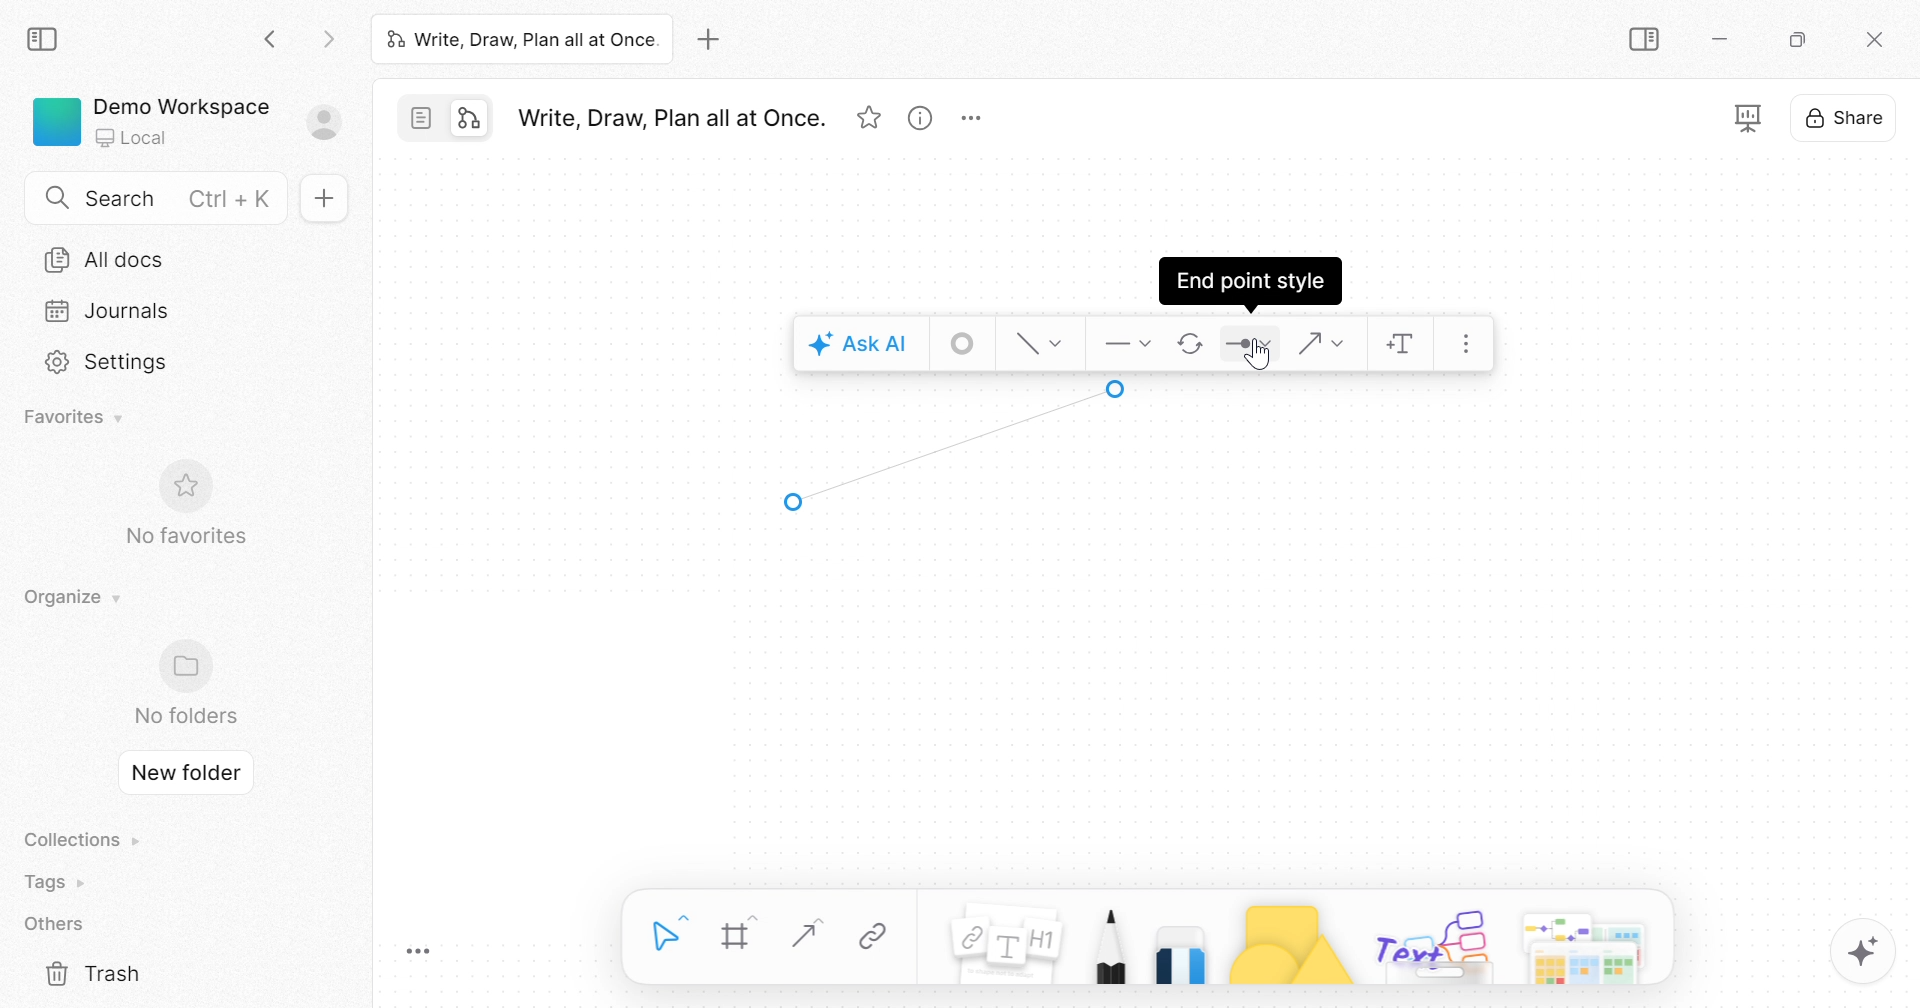  I want to click on Eraser, so click(1182, 950).